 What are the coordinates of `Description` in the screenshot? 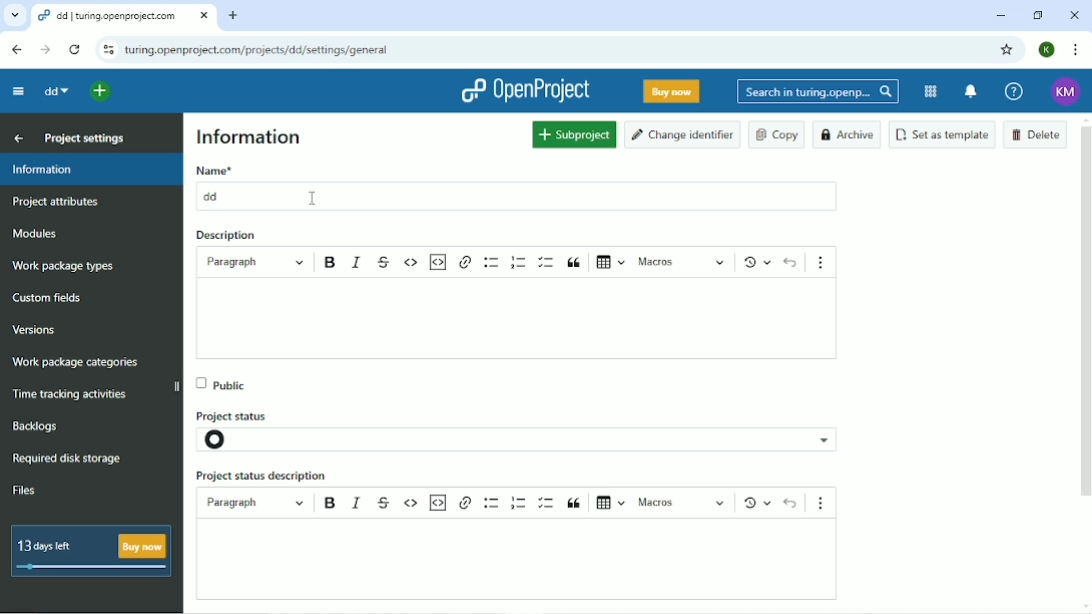 It's located at (225, 236).